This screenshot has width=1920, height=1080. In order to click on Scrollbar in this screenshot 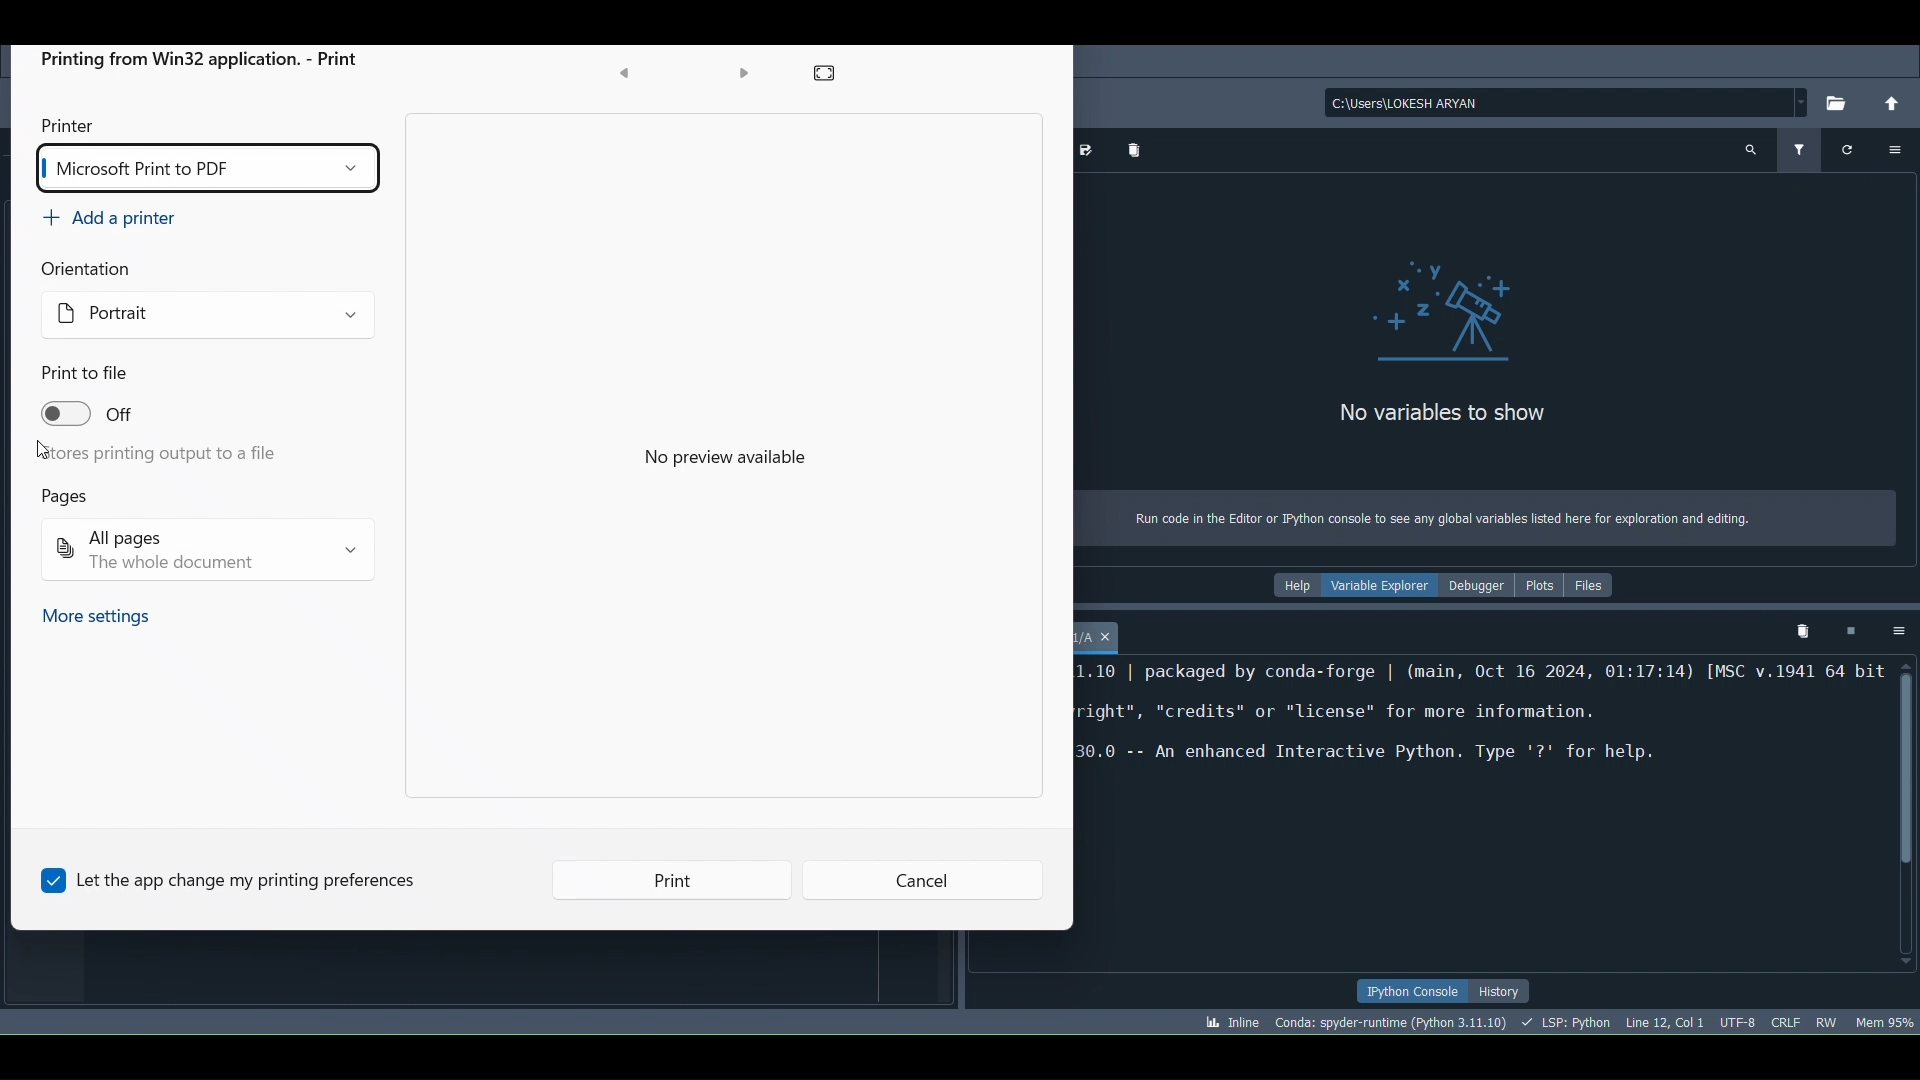, I will do `click(1908, 814)`.